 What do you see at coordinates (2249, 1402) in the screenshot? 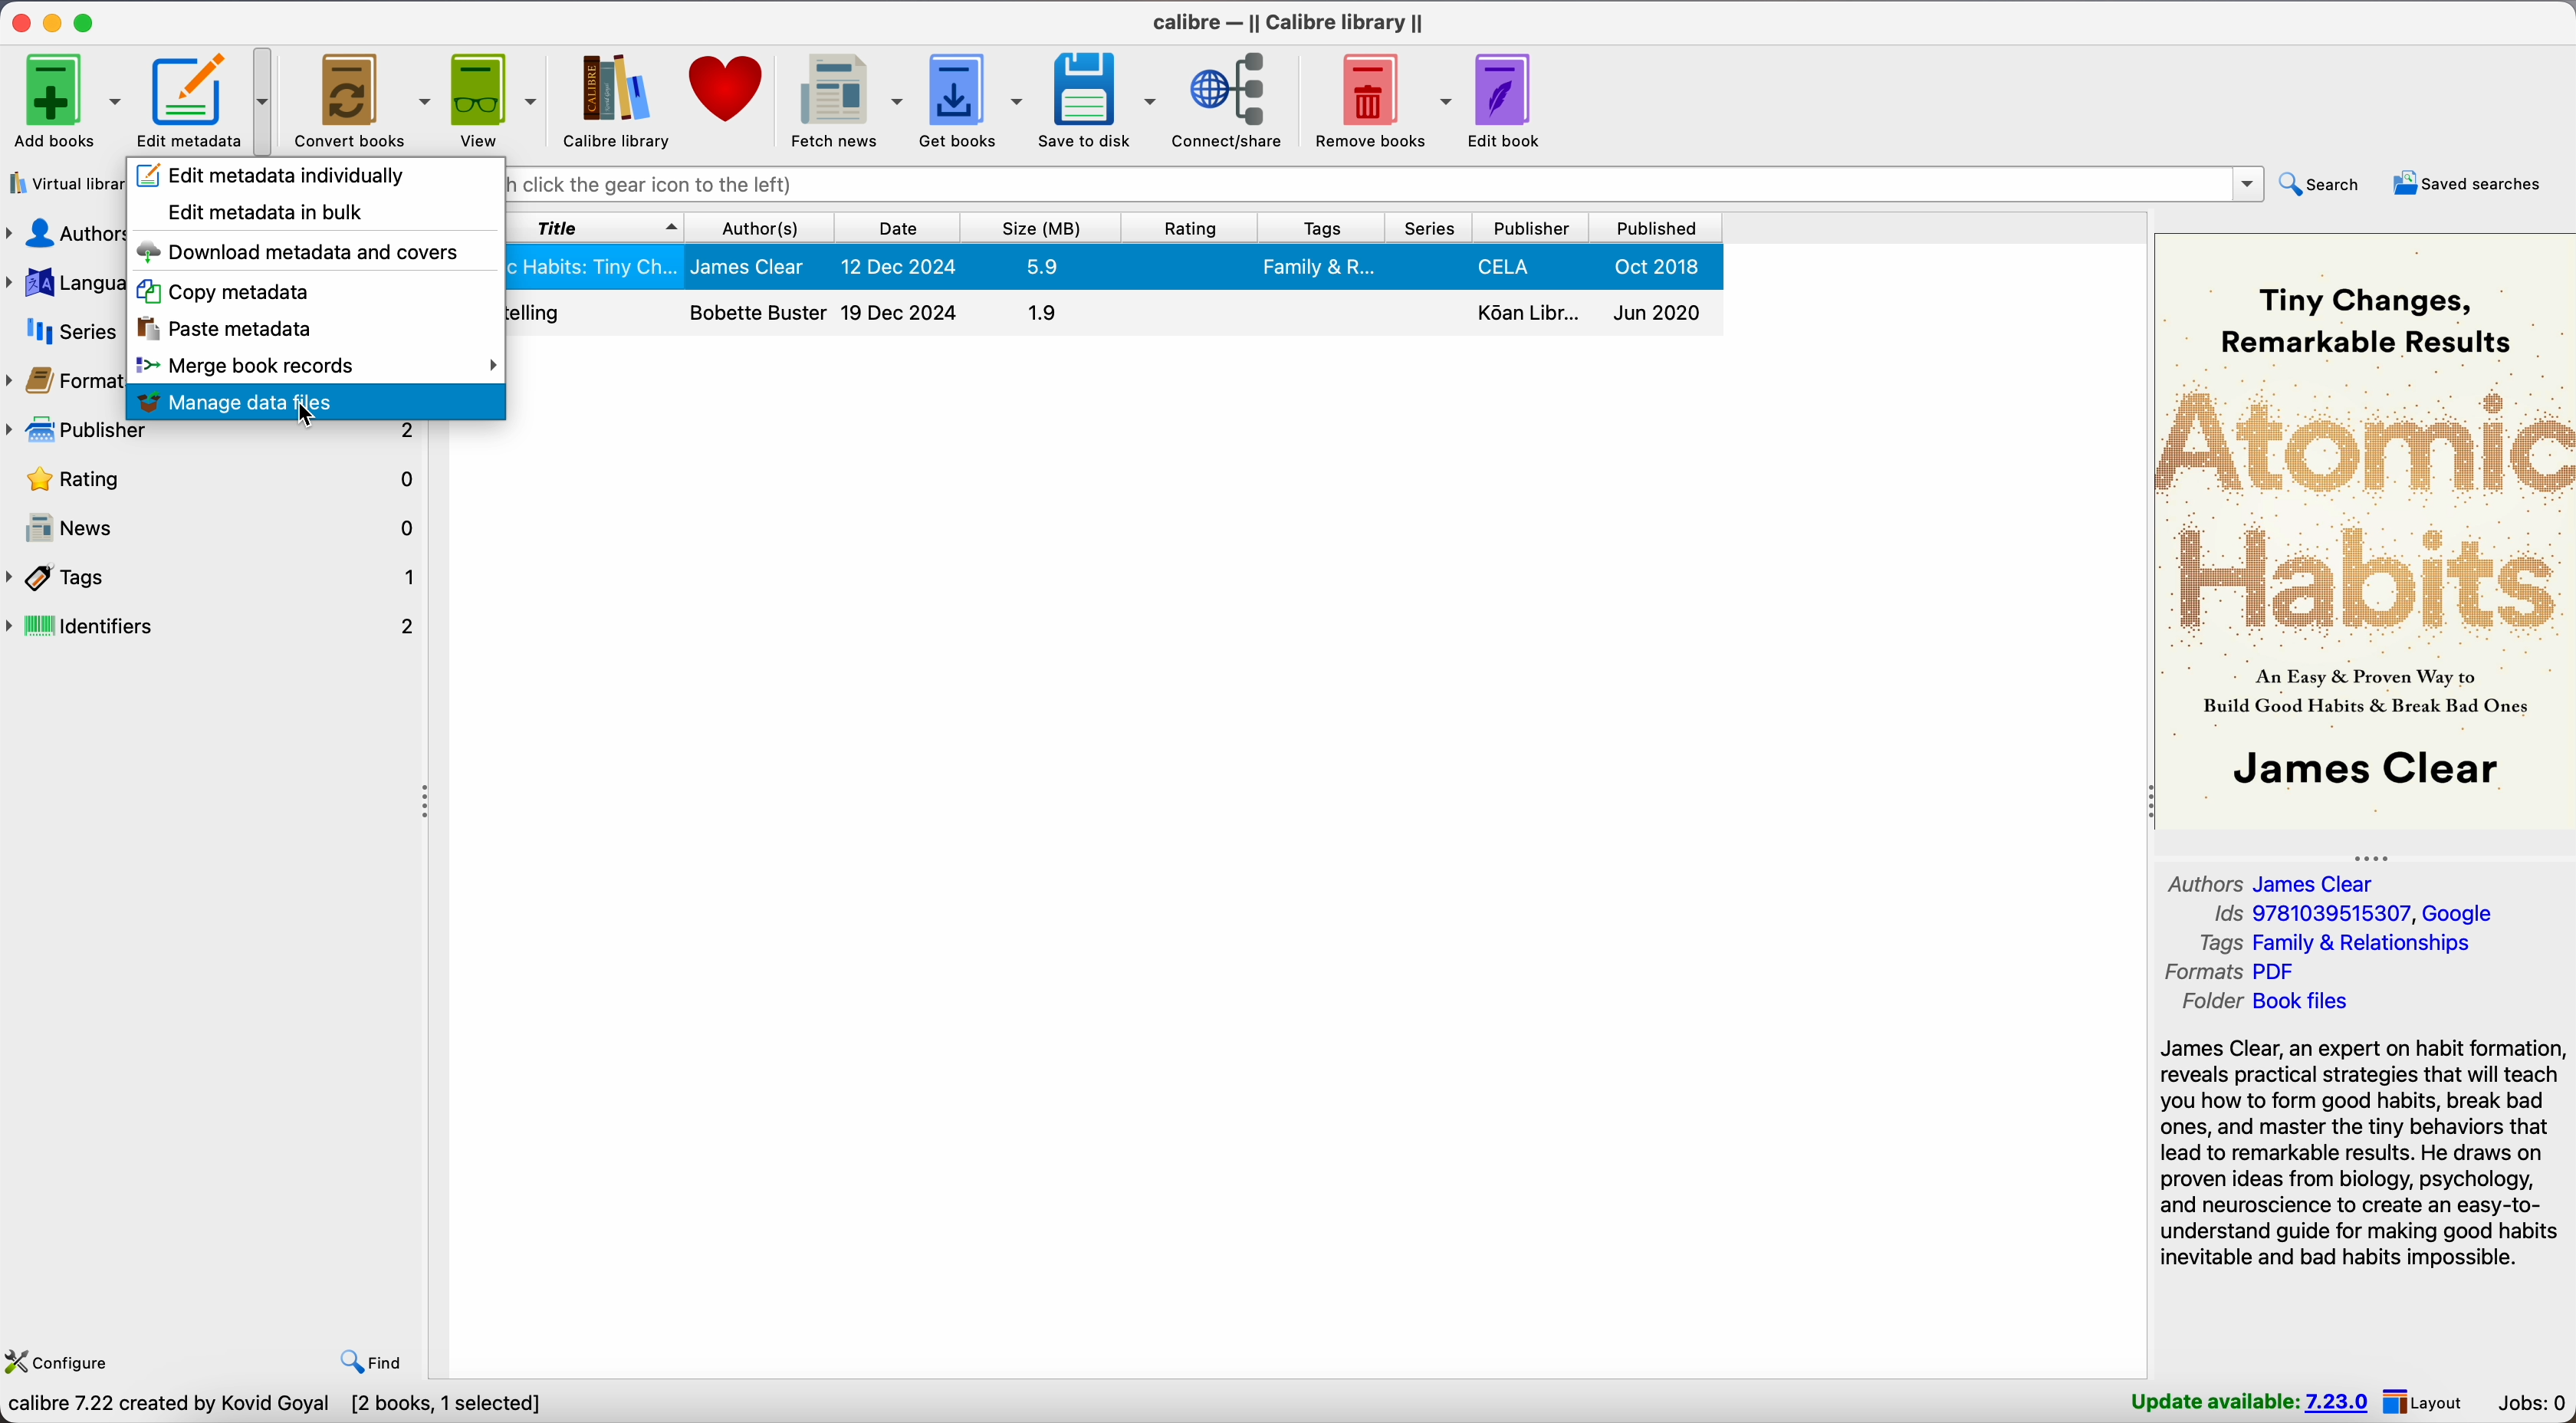
I see `update available: 7.23.0` at bounding box center [2249, 1402].